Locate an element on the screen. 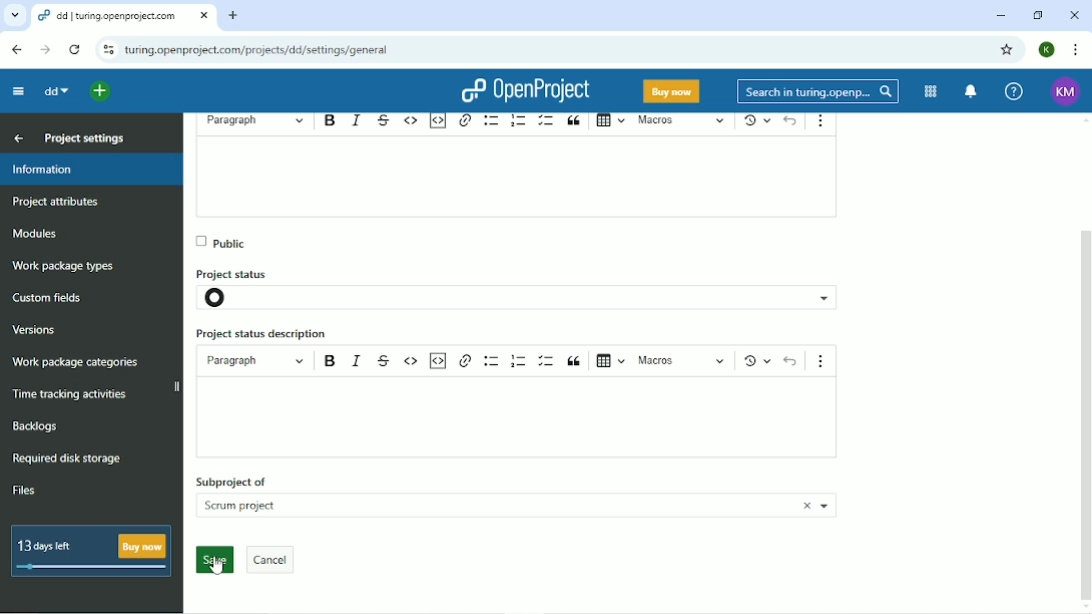 Image resolution: width=1092 pixels, height=614 pixels. bold is located at coordinates (329, 358).